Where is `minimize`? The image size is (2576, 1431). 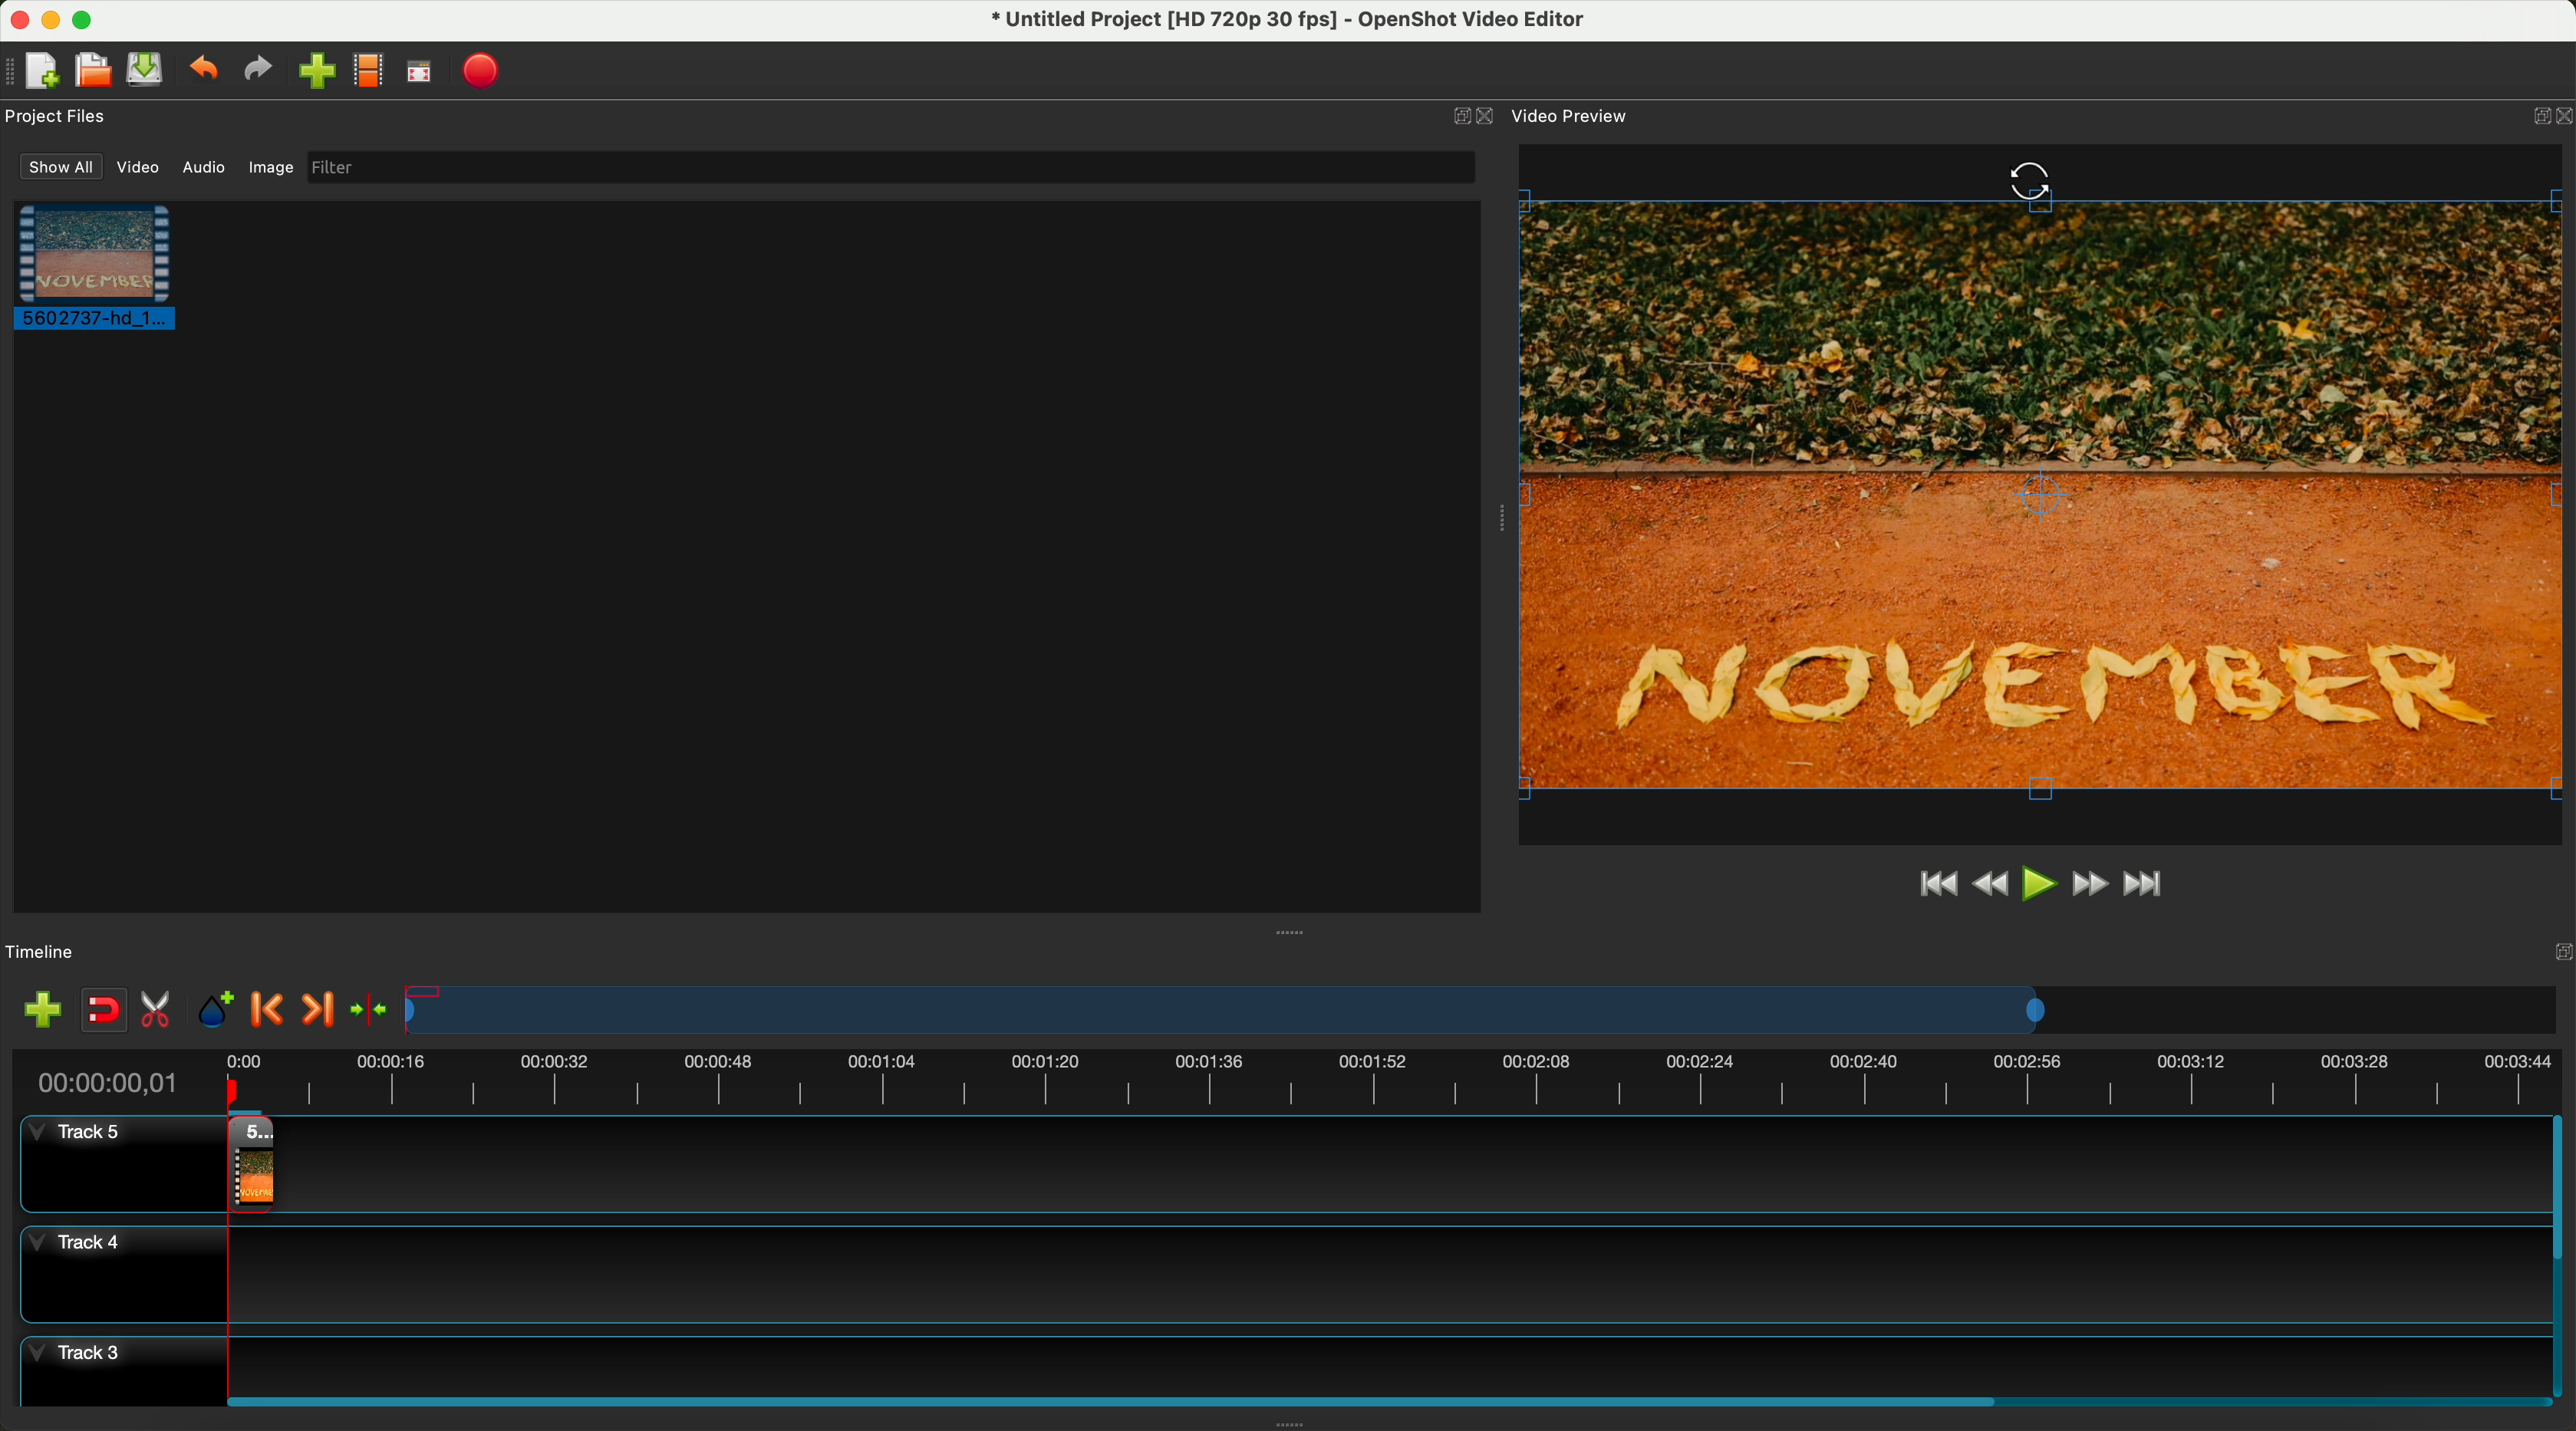
minimize is located at coordinates (53, 20).